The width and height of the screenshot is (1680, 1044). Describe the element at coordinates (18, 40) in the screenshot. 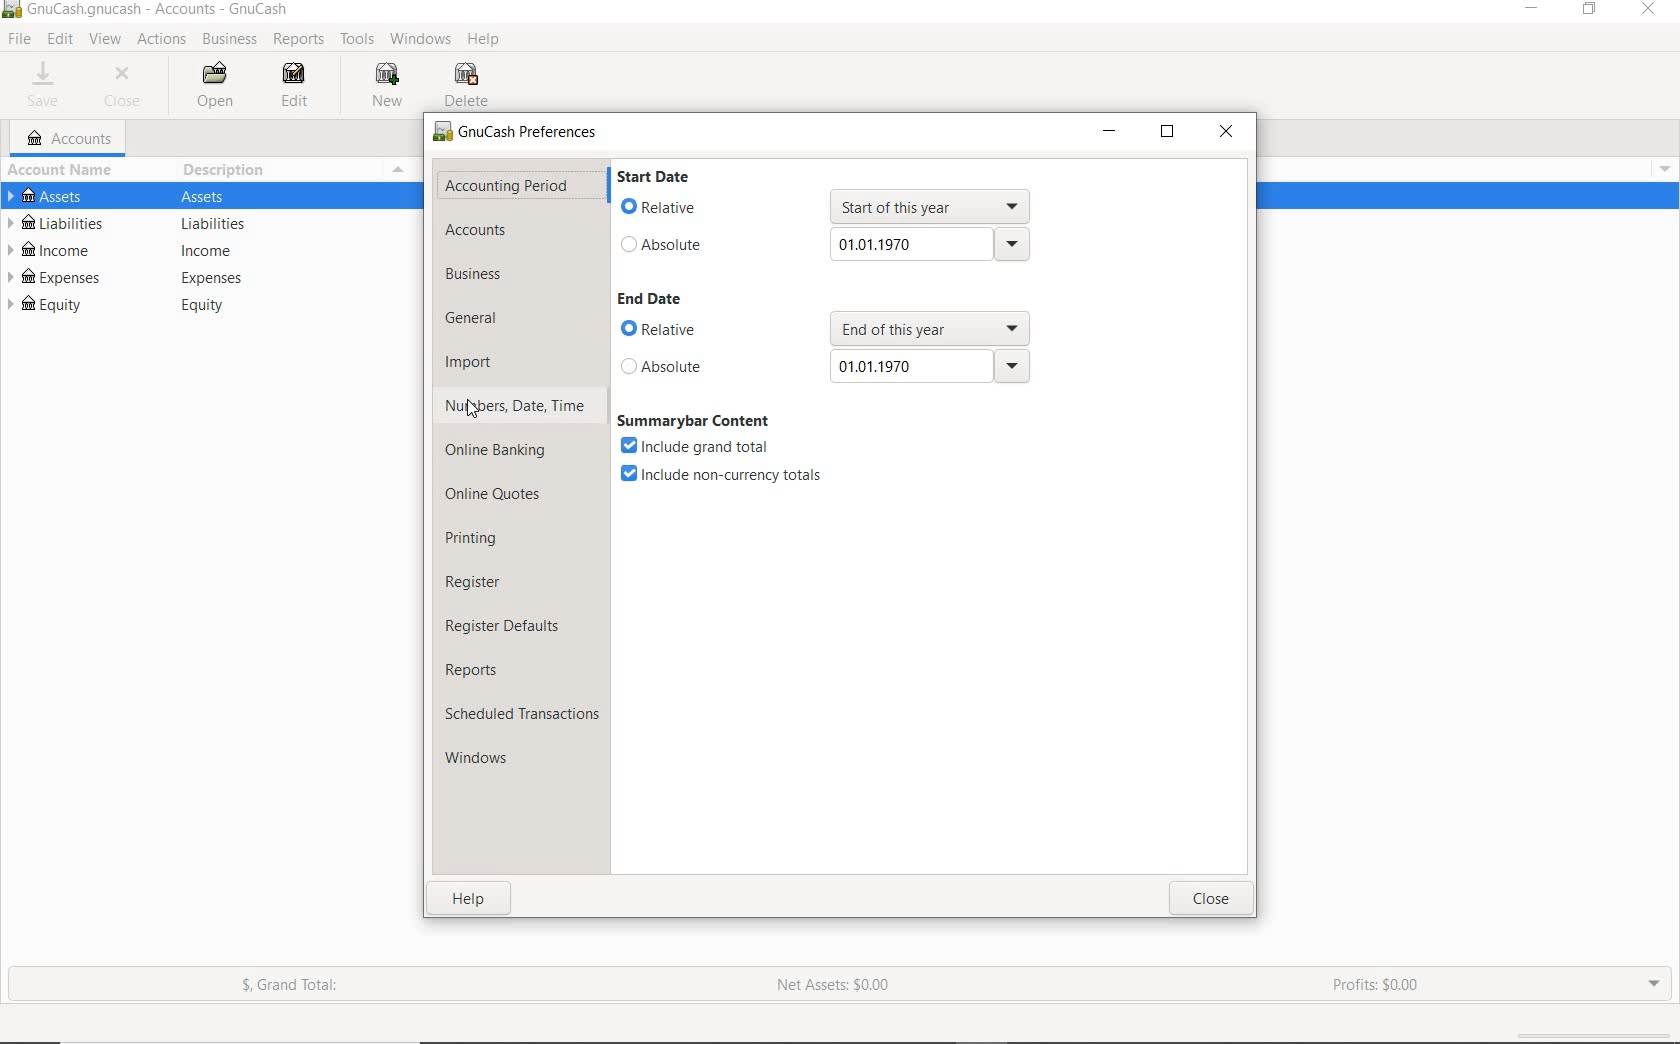

I see `FILE` at that location.